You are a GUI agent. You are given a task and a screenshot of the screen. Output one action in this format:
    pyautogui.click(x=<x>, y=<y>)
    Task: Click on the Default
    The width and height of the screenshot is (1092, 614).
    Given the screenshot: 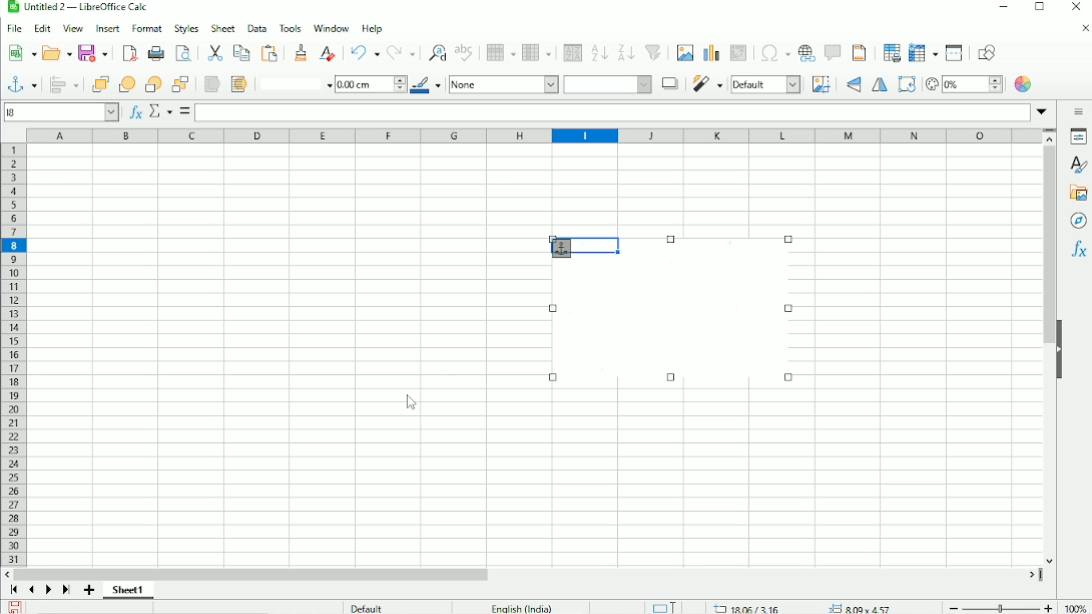 What is the action you would take?
    pyautogui.click(x=369, y=607)
    